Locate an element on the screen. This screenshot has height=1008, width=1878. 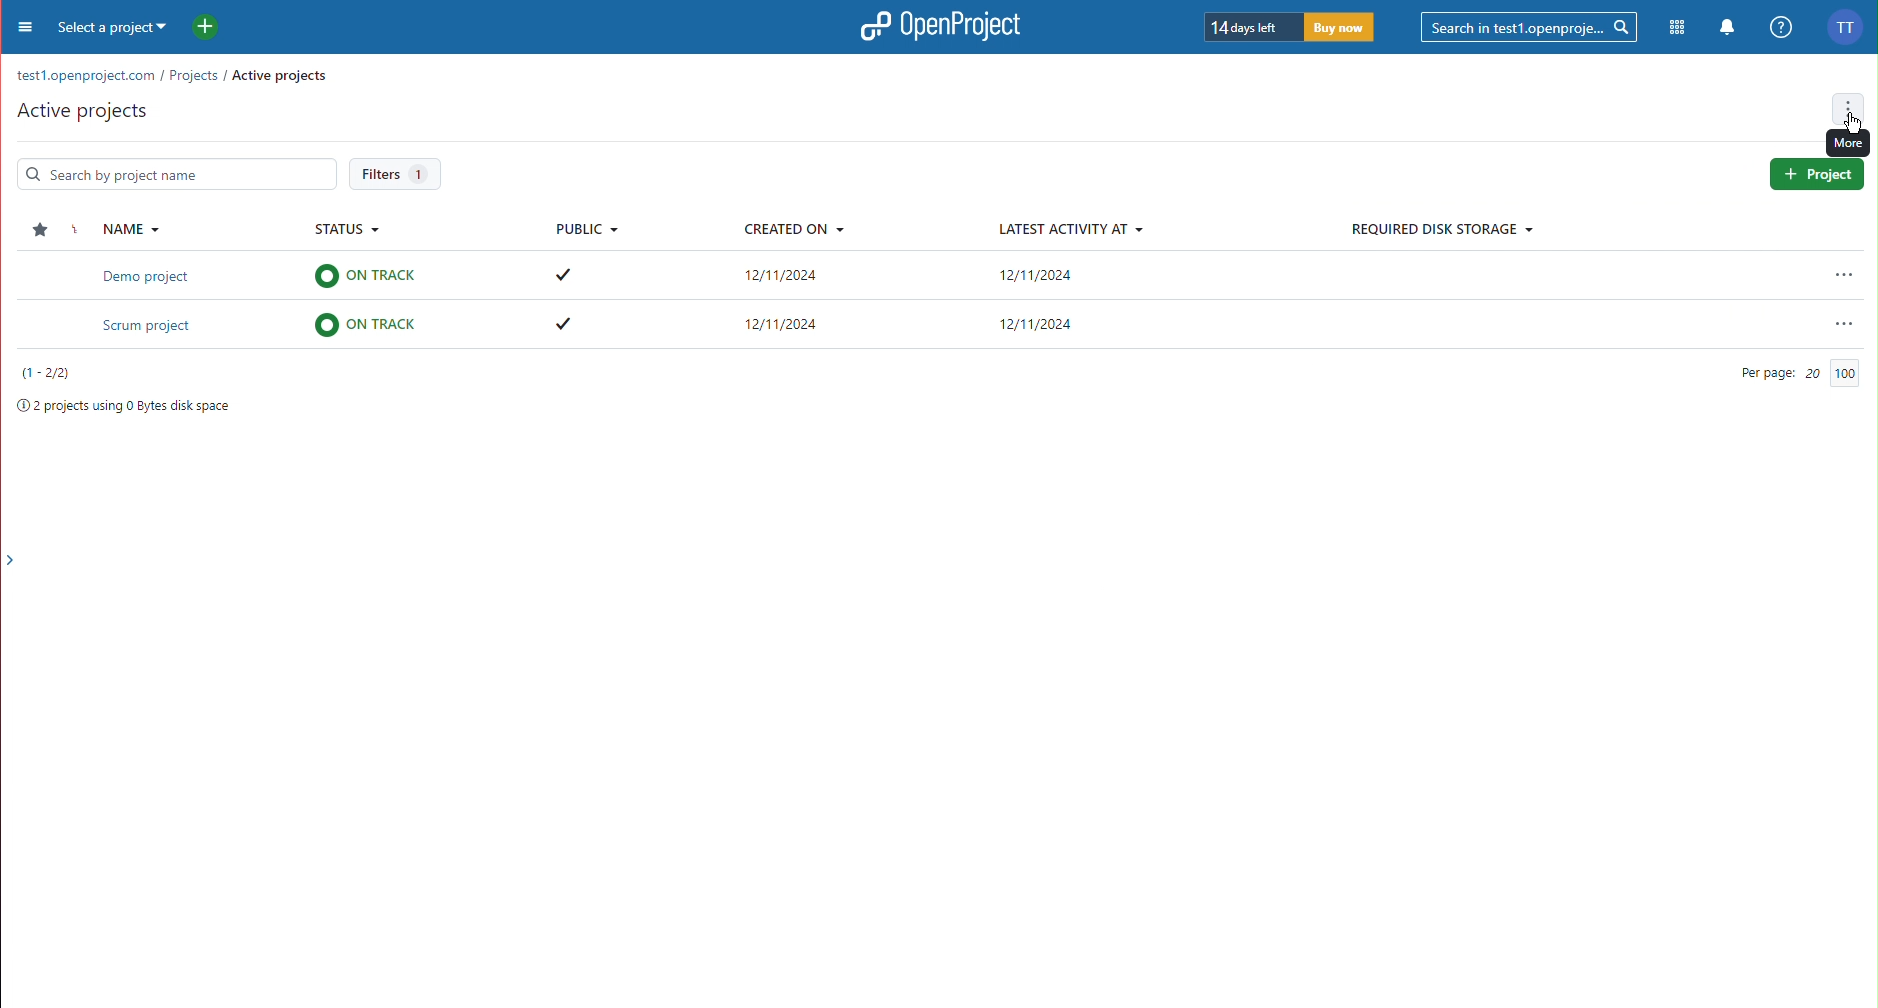
Star is located at coordinates (42, 230).